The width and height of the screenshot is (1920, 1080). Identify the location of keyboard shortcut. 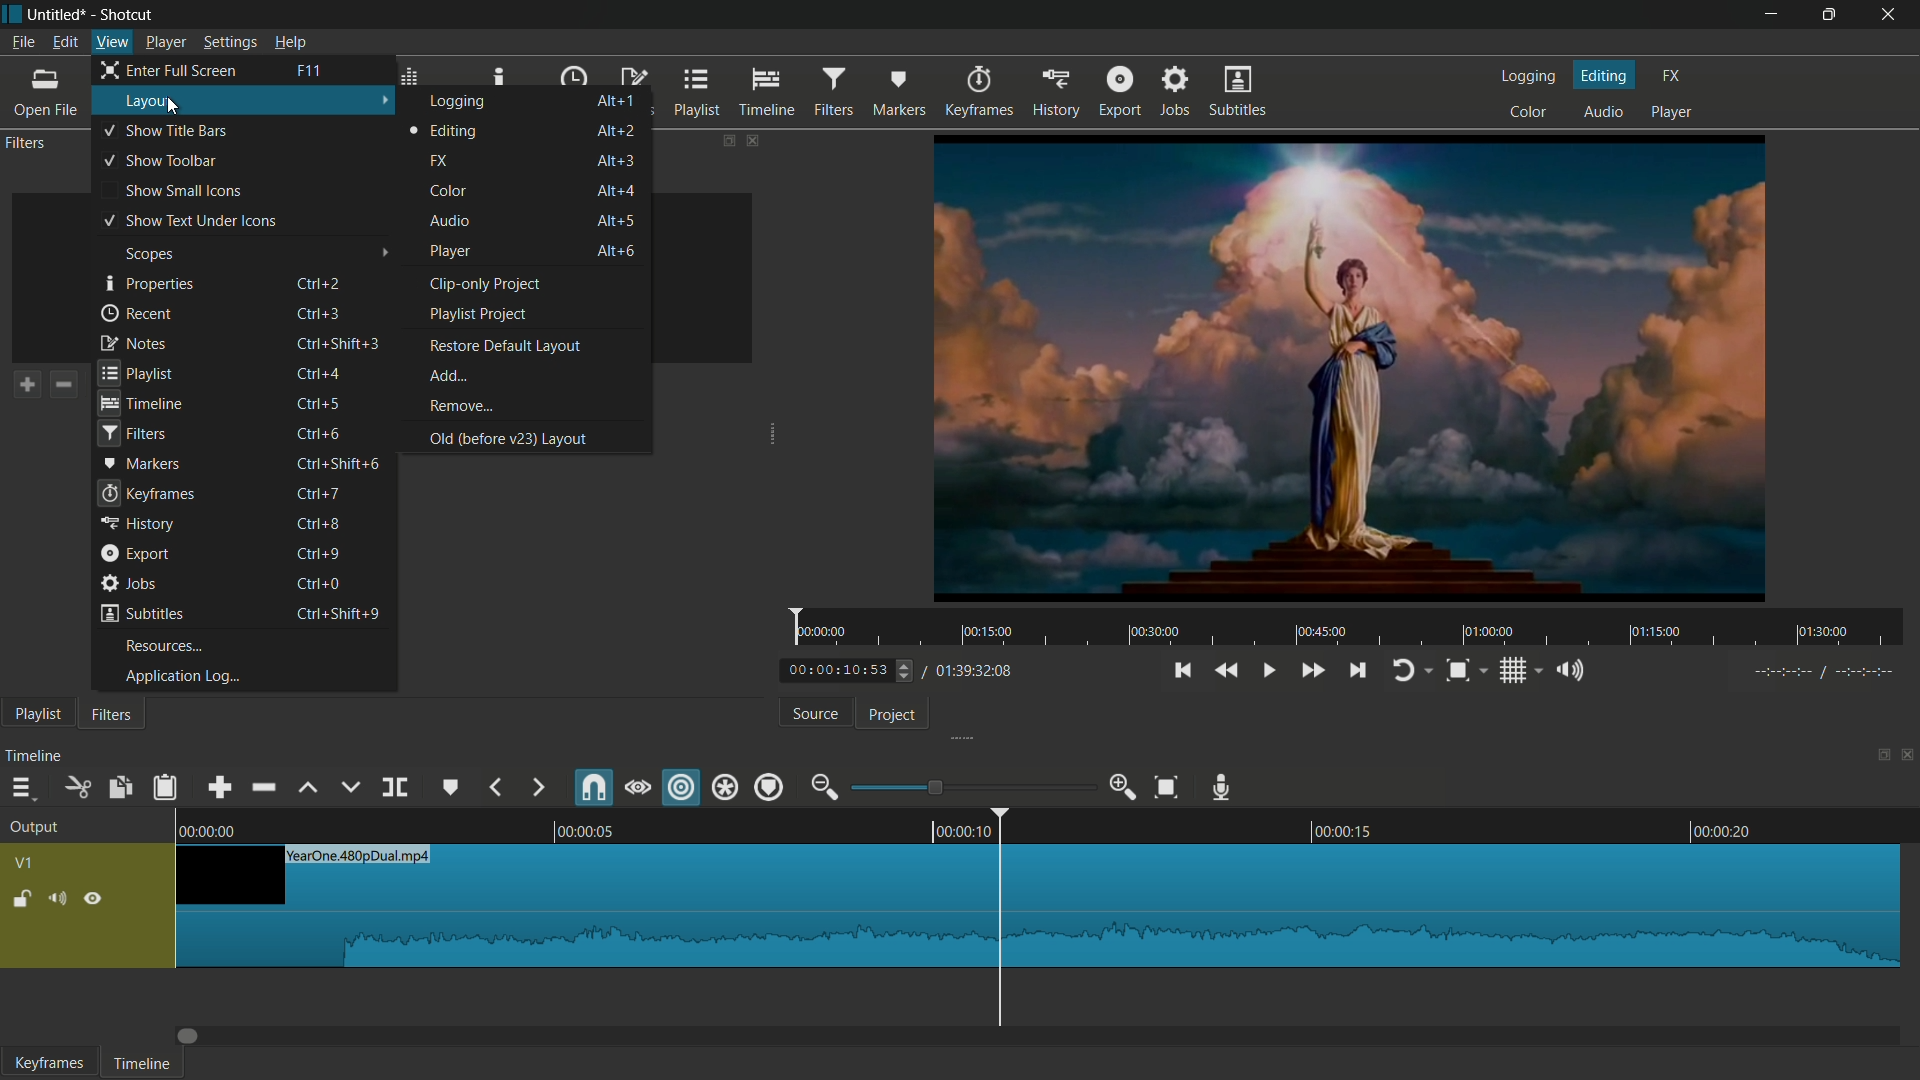
(320, 282).